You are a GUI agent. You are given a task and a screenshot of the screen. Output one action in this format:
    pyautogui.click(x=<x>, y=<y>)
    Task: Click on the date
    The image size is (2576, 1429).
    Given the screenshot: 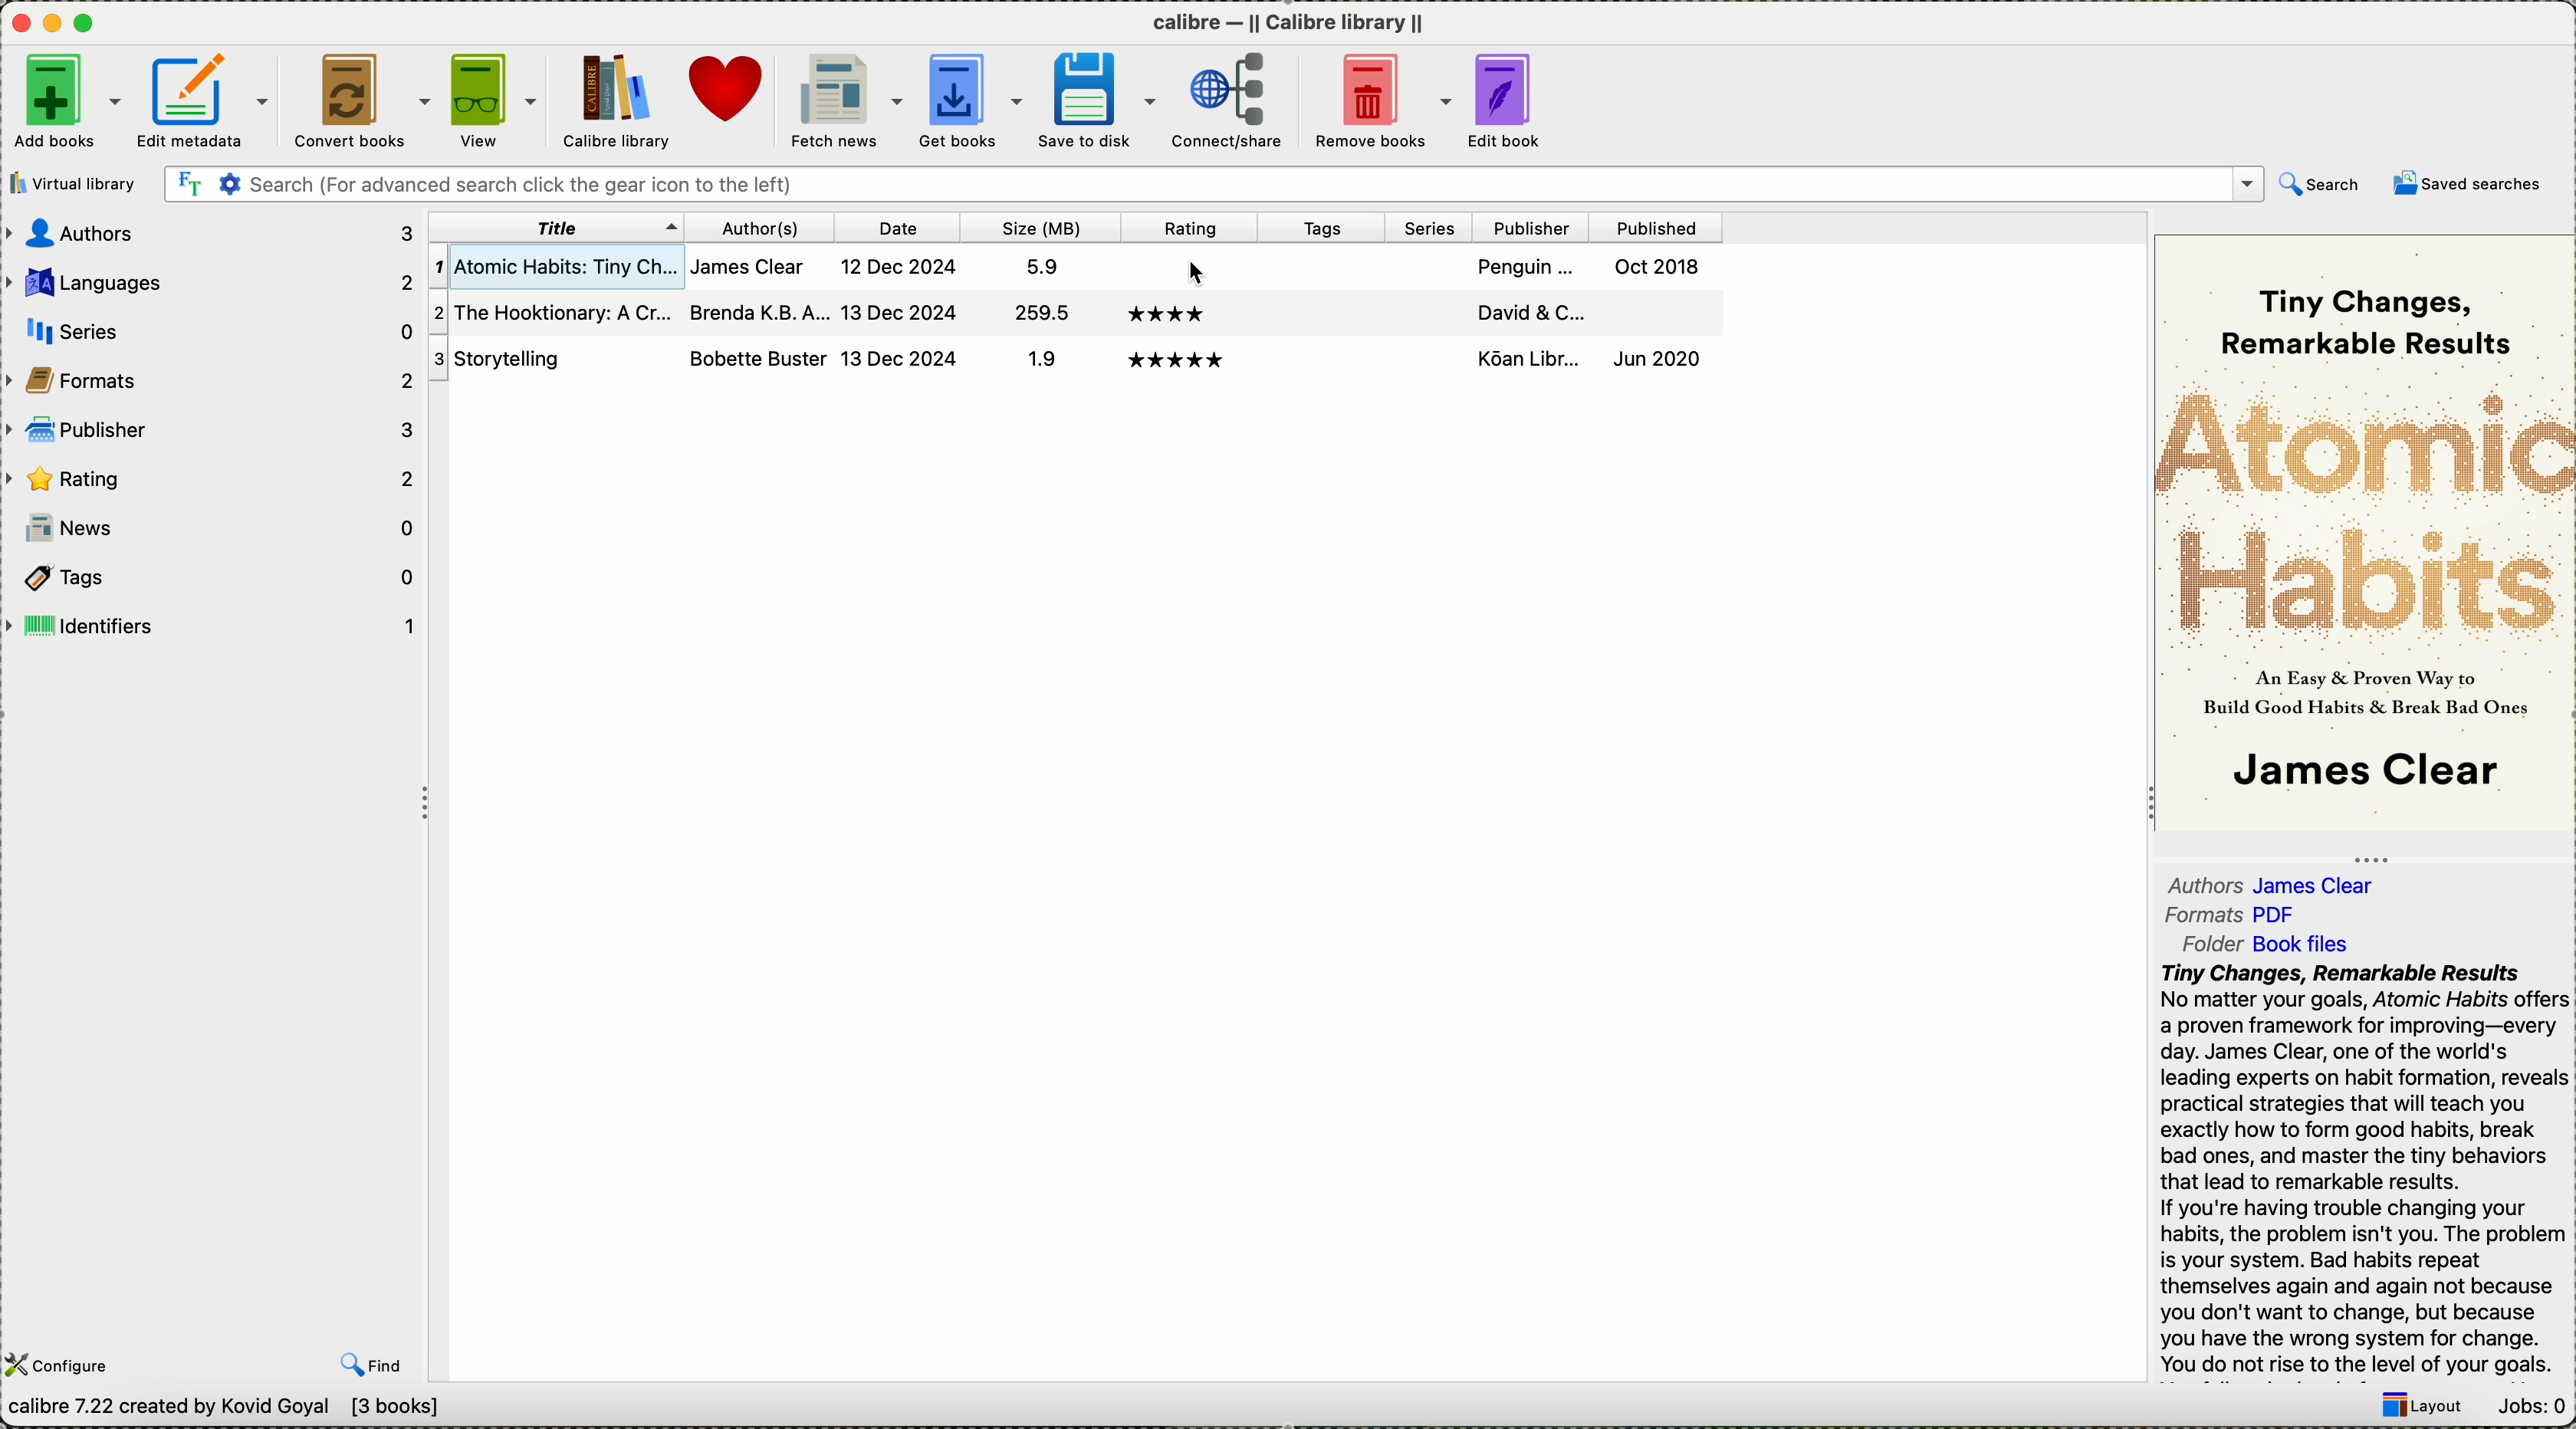 What is the action you would take?
    pyautogui.click(x=900, y=228)
    